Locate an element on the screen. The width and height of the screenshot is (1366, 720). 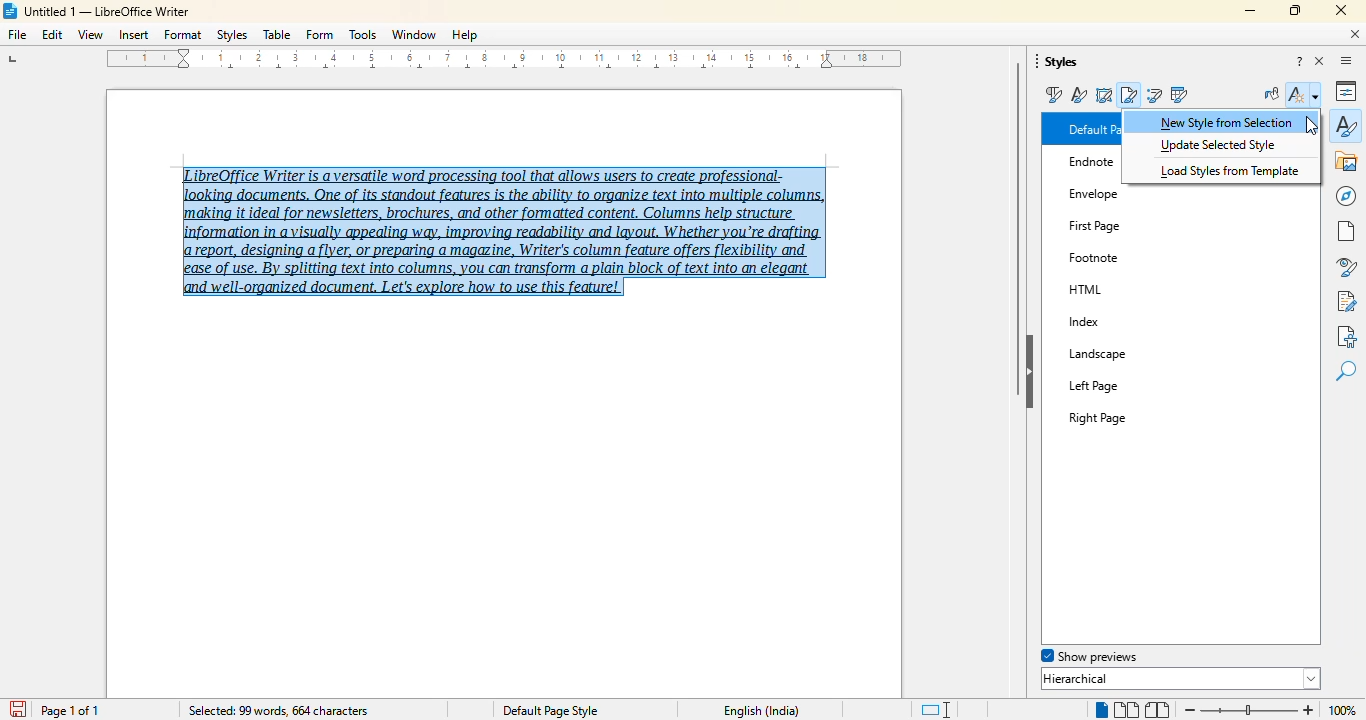
tools is located at coordinates (363, 35).